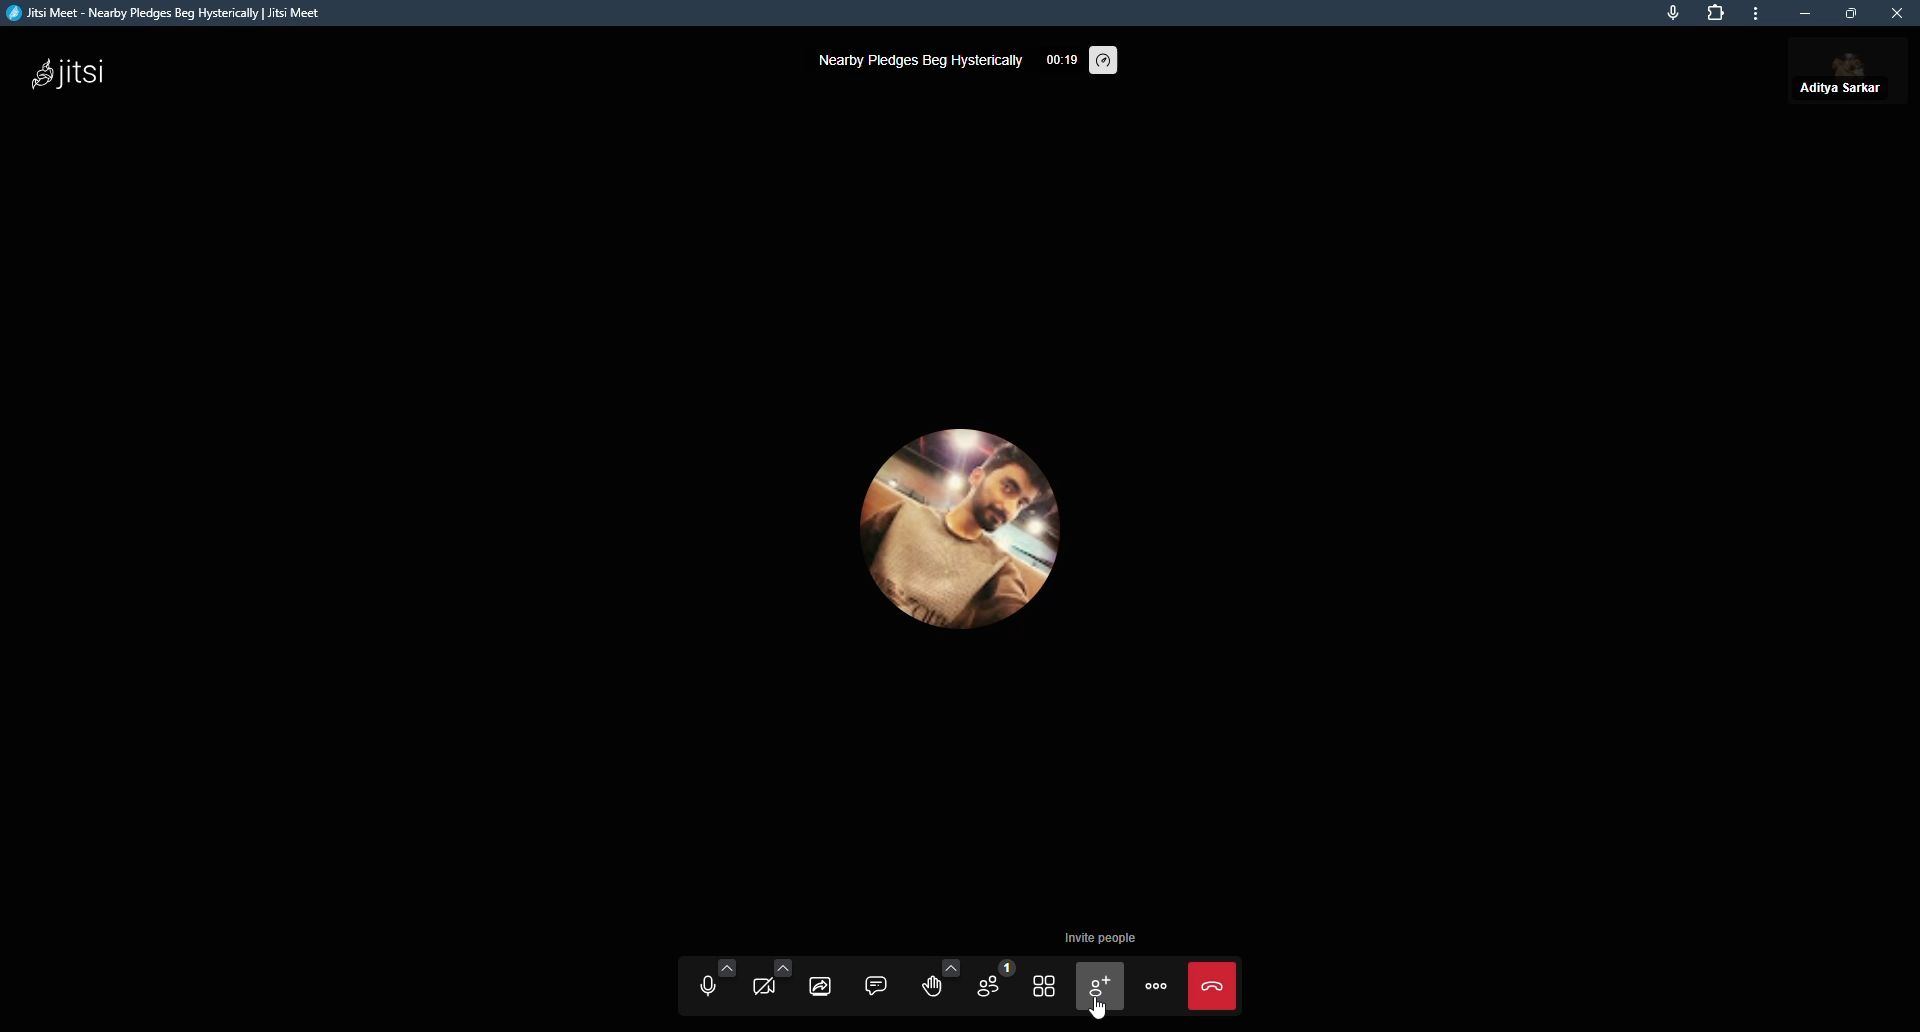  What do you see at coordinates (1106, 60) in the screenshot?
I see `performance setting` at bounding box center [1106, 60].